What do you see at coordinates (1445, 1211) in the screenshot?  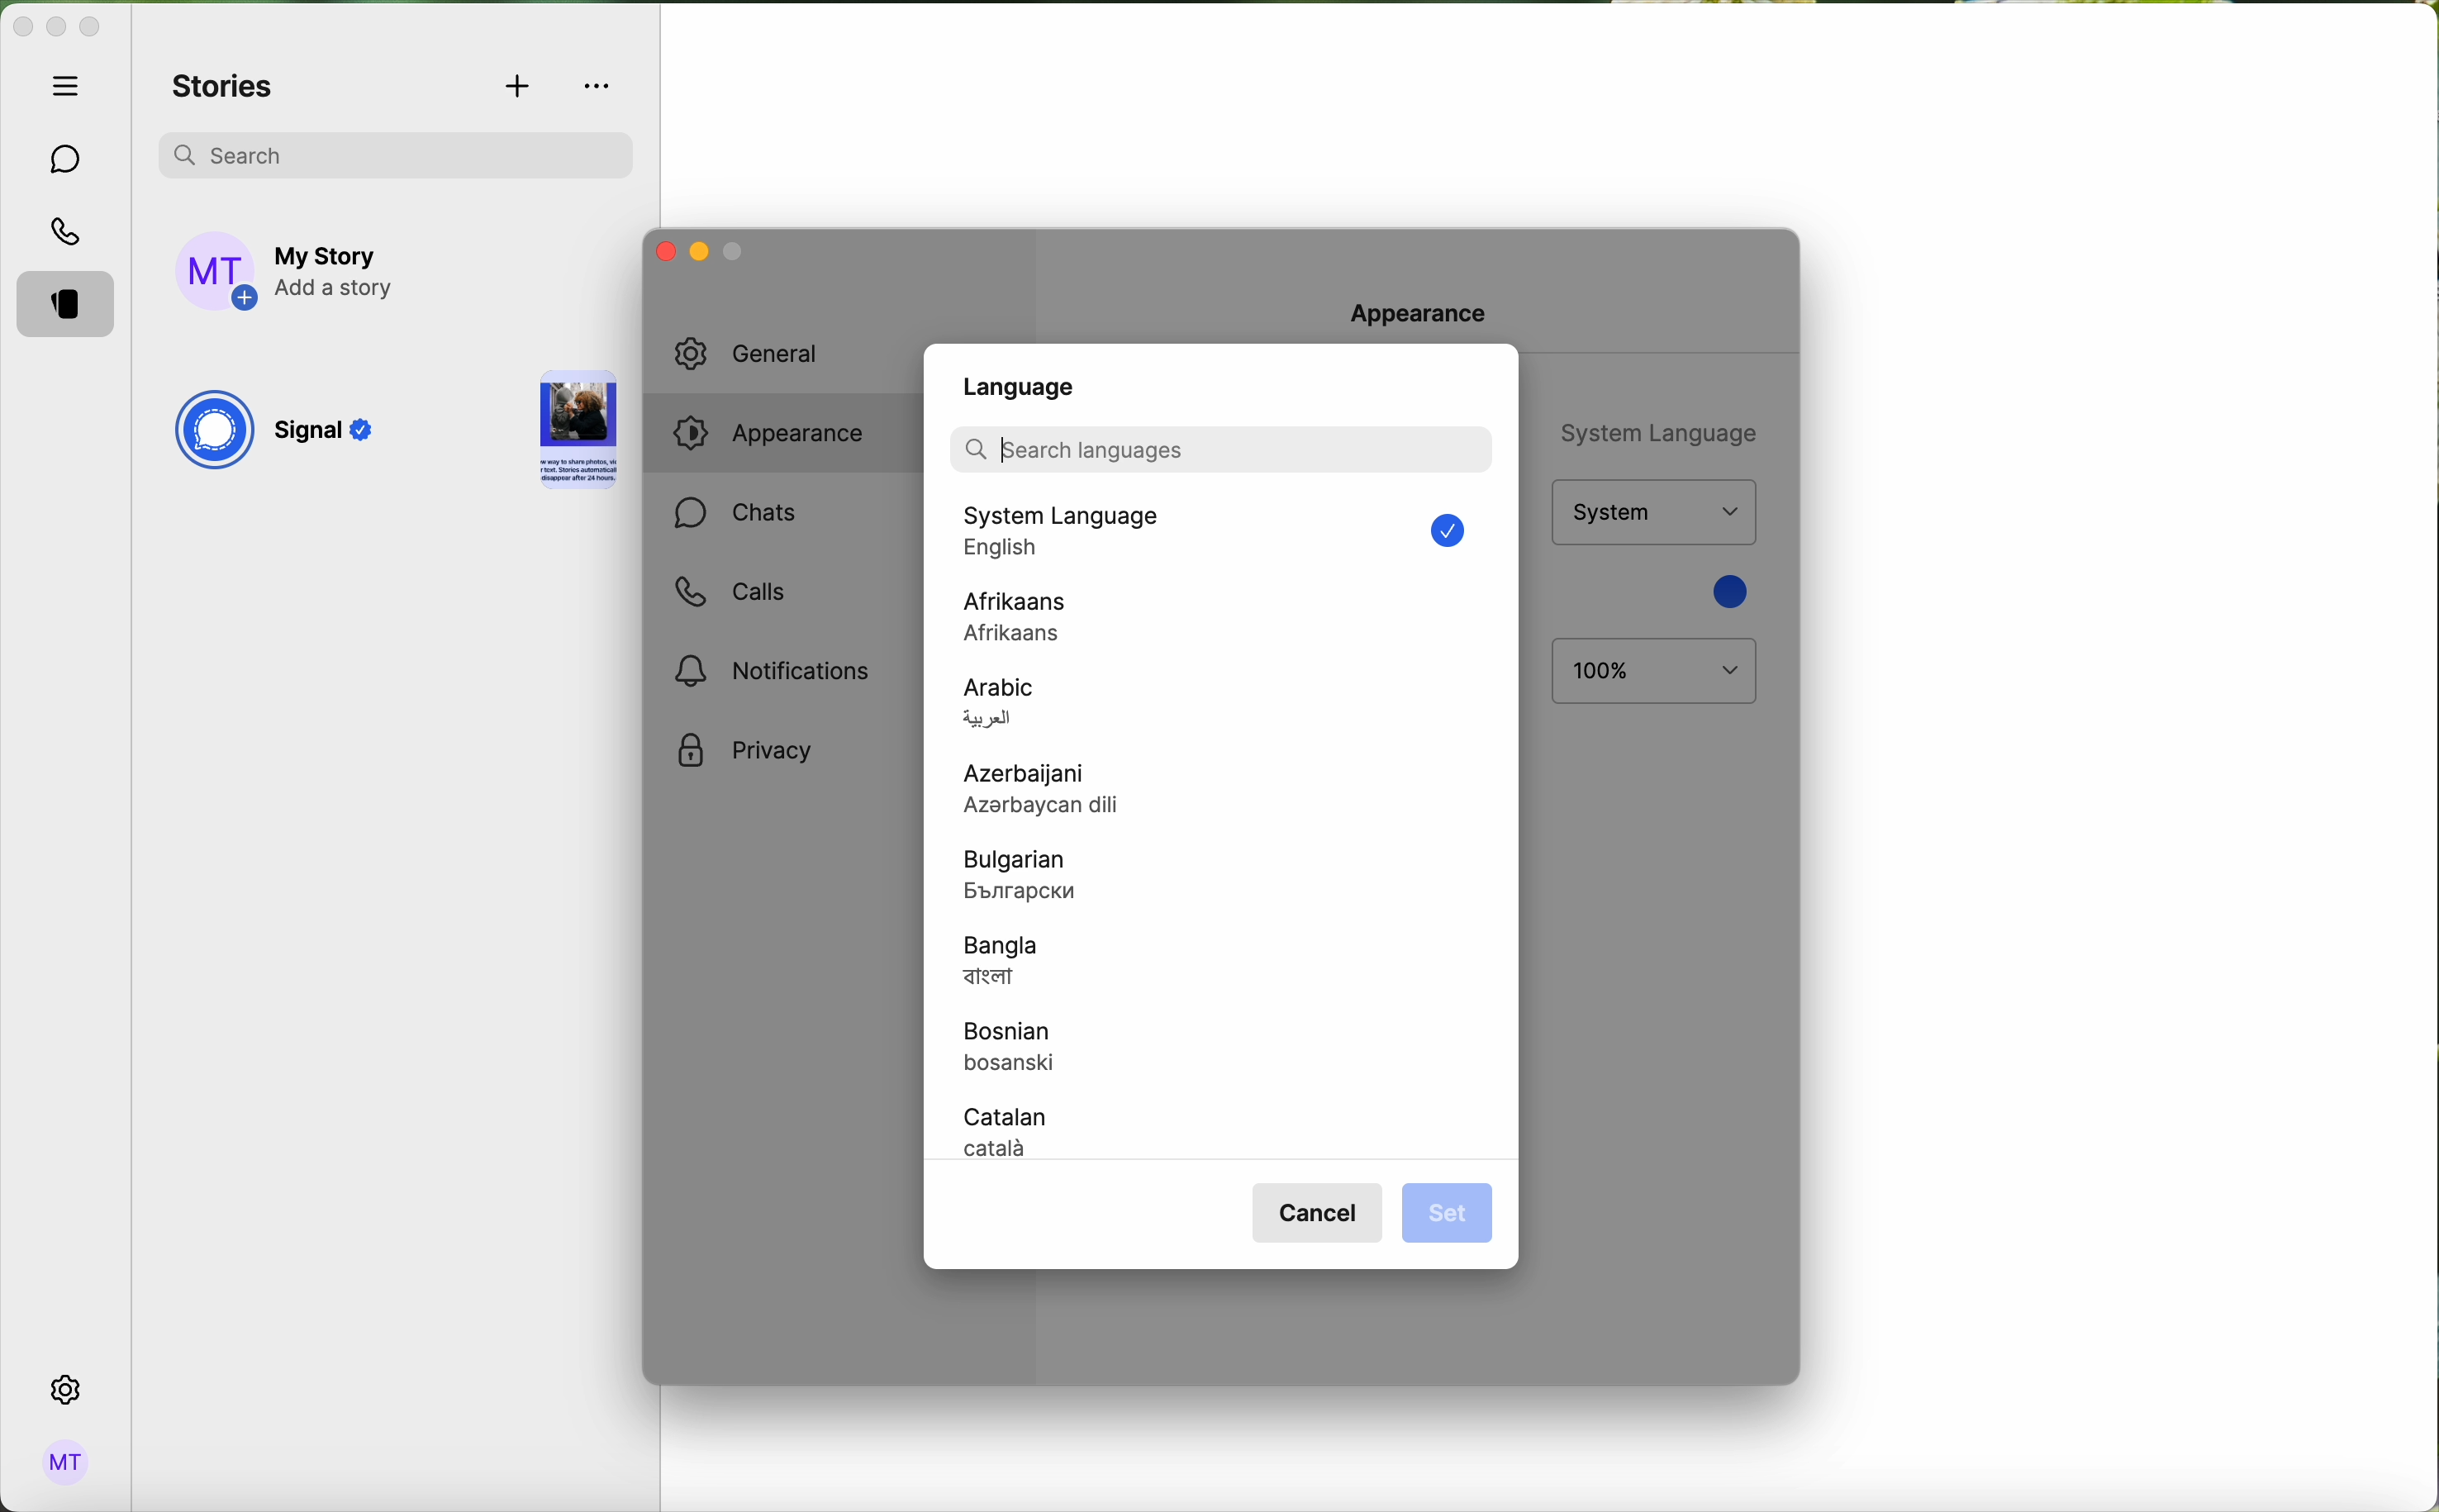 I see `disable set button` at bounding box center [1445, 1211].